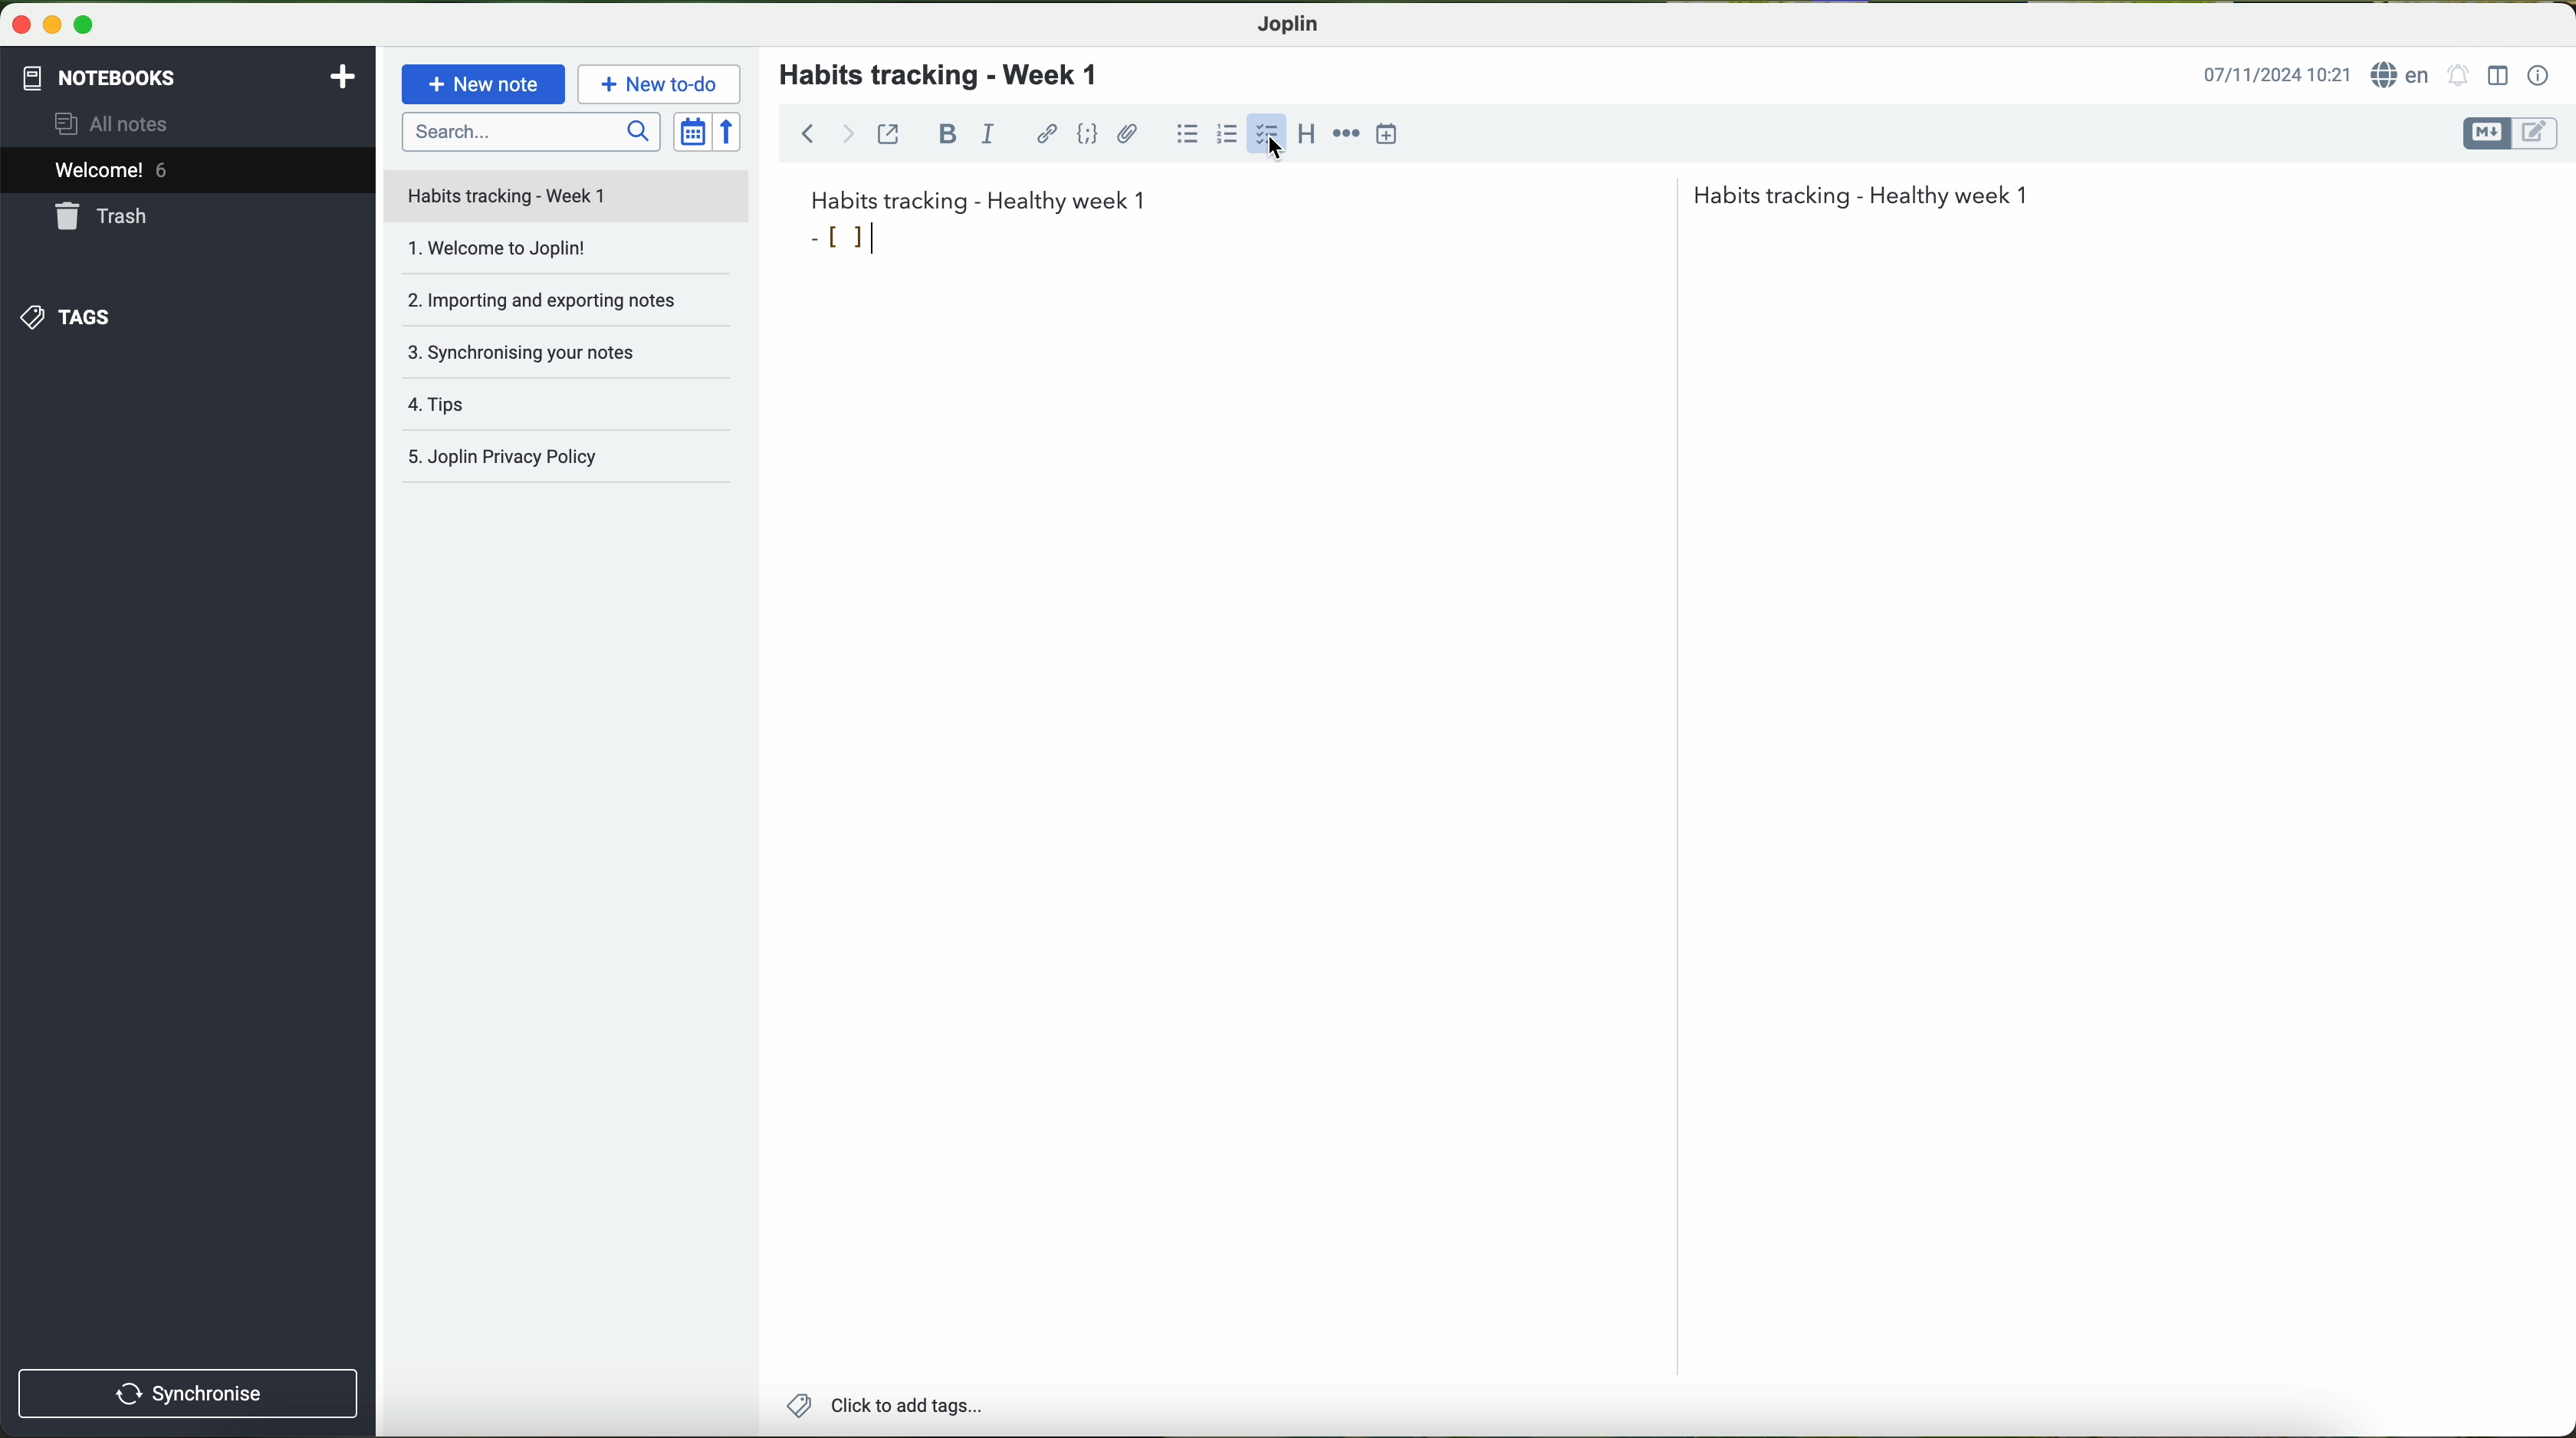  Describe the element at coordinates (185, 1395) in the screenshot. I see `synchronnise button` at that location.